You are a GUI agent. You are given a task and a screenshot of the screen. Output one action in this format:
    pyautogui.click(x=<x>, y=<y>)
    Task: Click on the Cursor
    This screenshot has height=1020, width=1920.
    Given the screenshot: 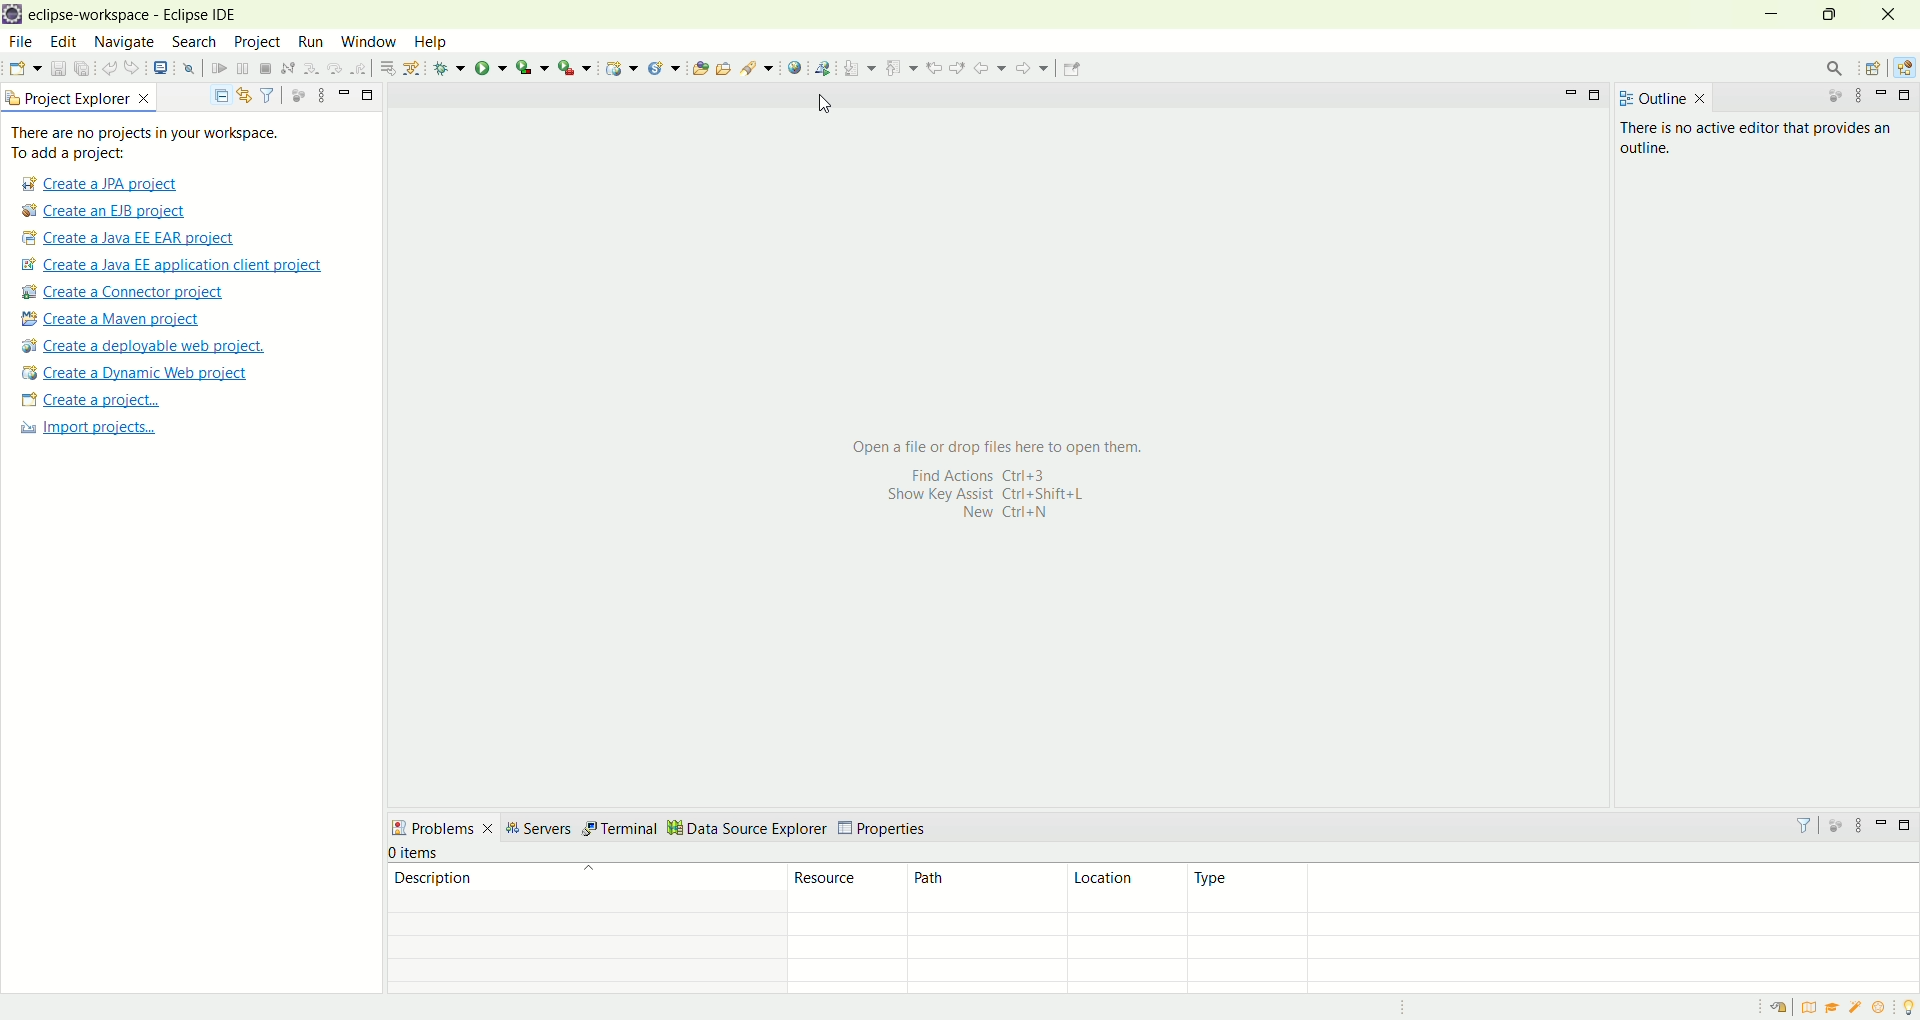 What is the action you would take?
    pyautogui.click(x=829, y=105)
    